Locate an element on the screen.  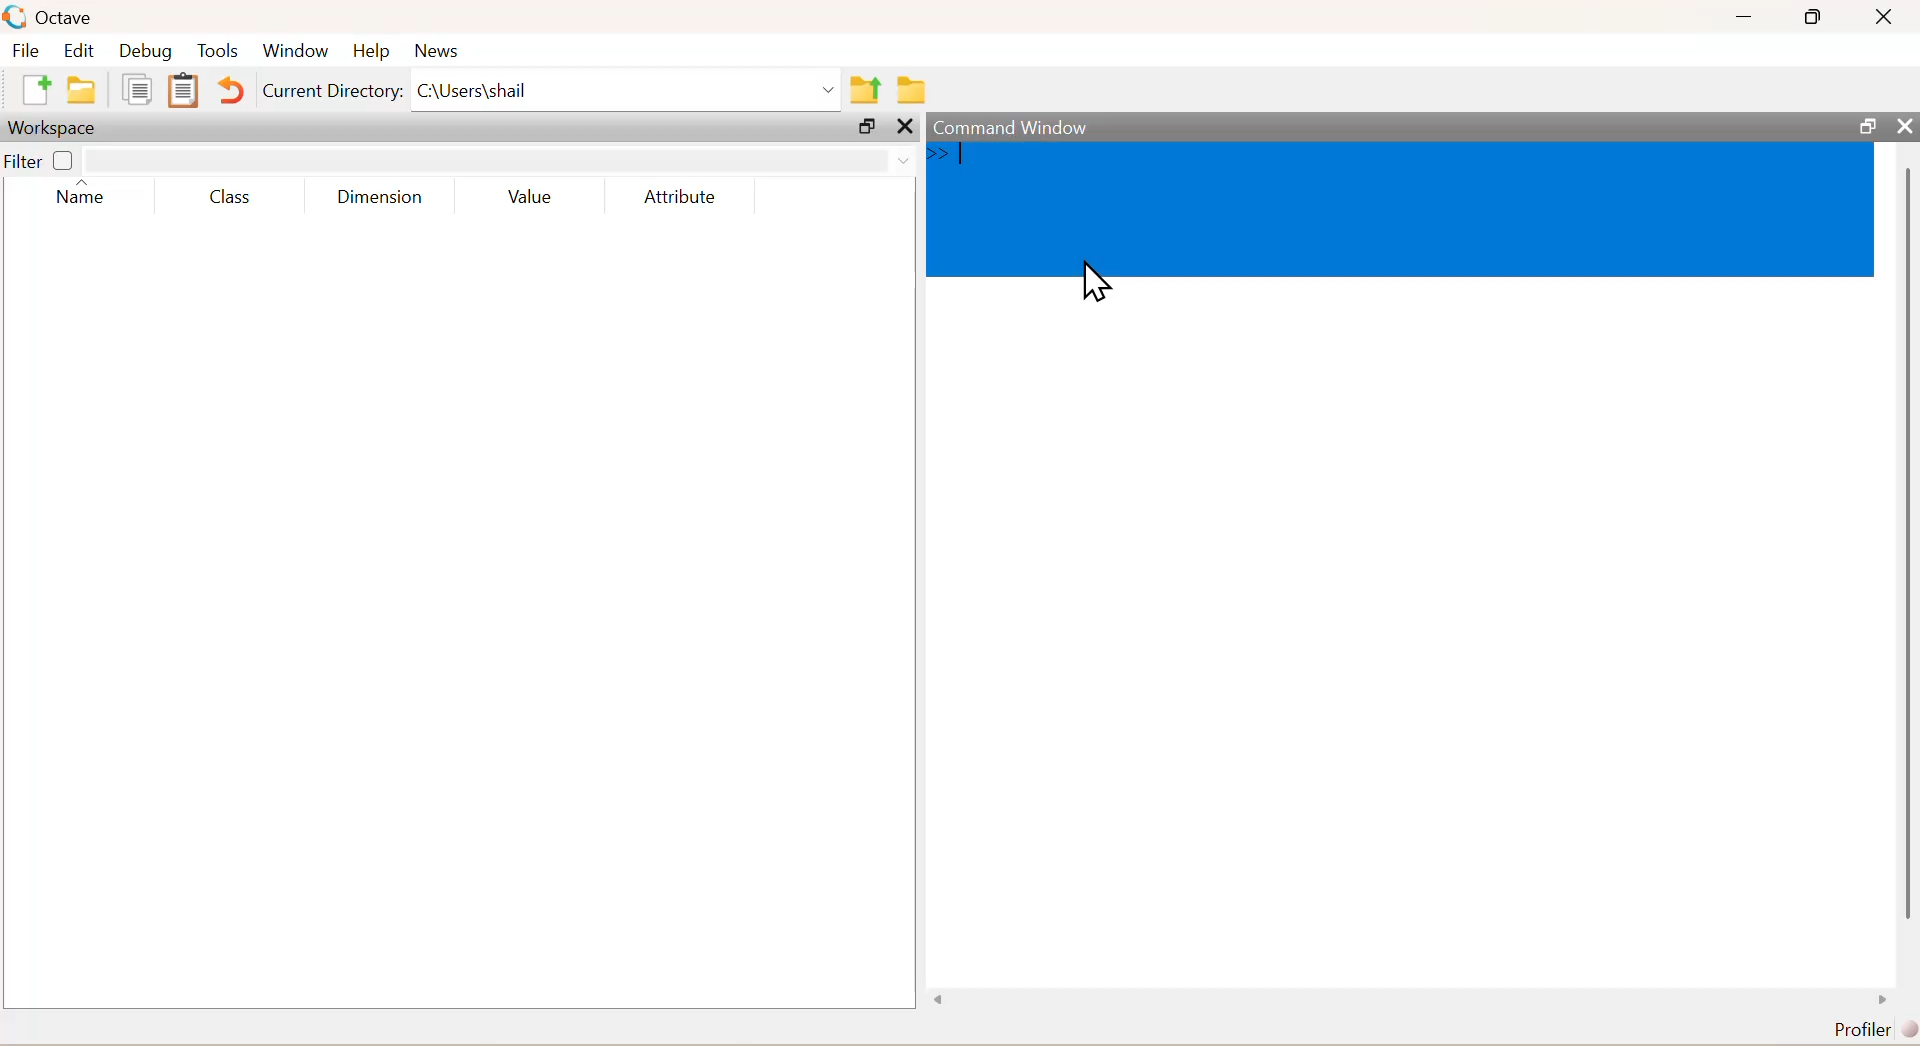
dimensions is located at coordinates (381, 196).